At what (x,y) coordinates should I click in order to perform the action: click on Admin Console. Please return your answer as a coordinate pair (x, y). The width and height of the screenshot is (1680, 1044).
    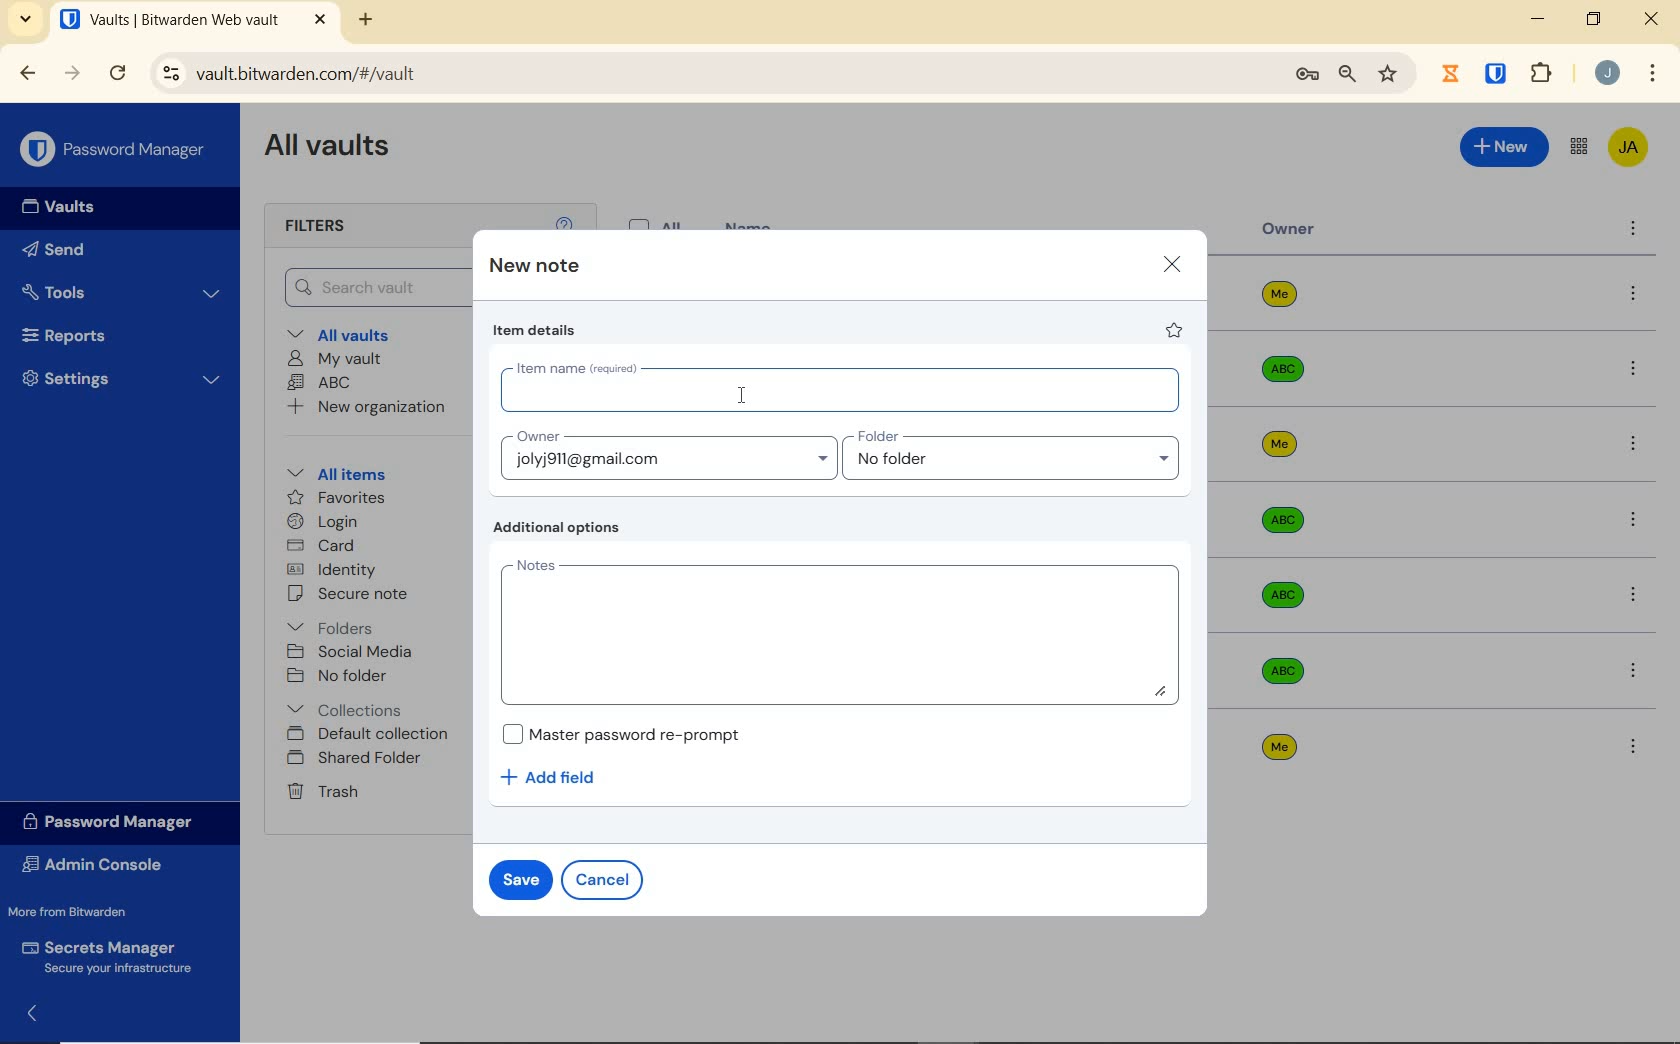
    Looking at the image, I should click on (99, 865).